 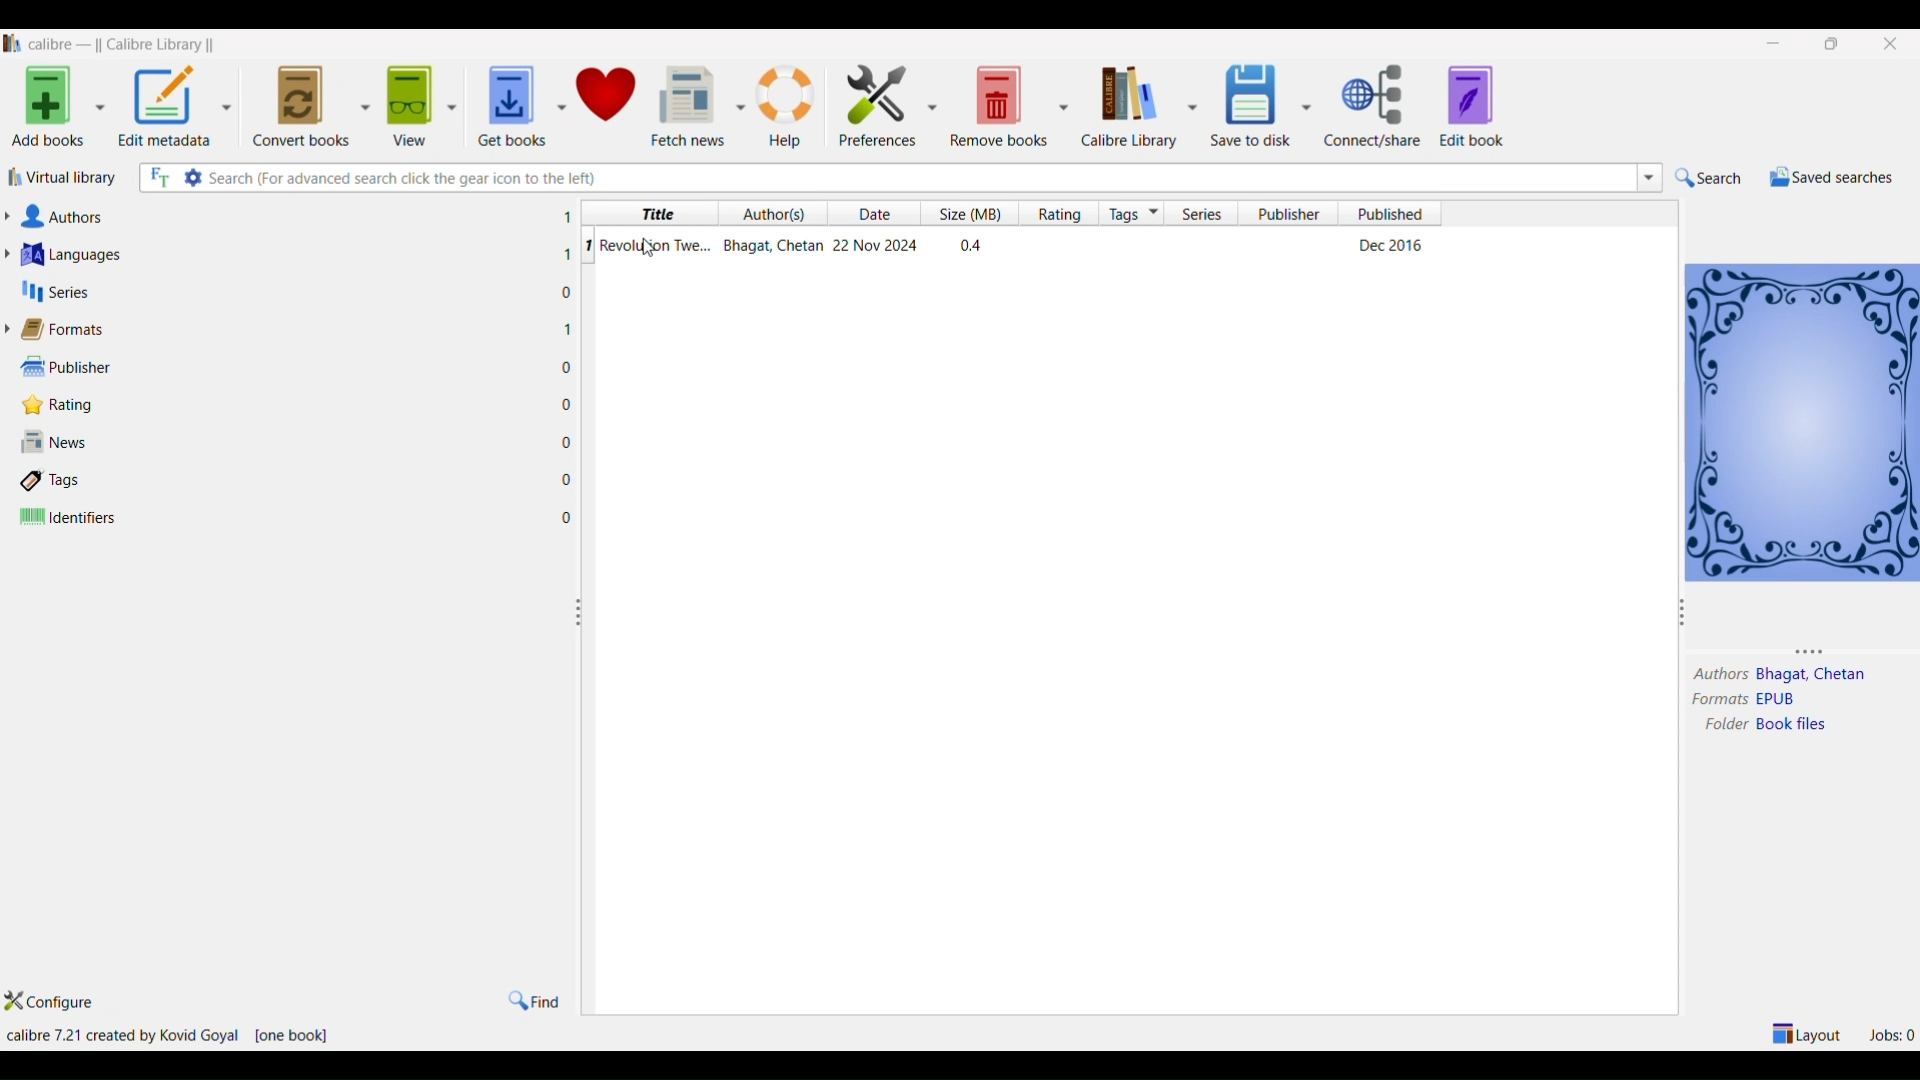 I want to click on formats, so click(x=1714, y=700).